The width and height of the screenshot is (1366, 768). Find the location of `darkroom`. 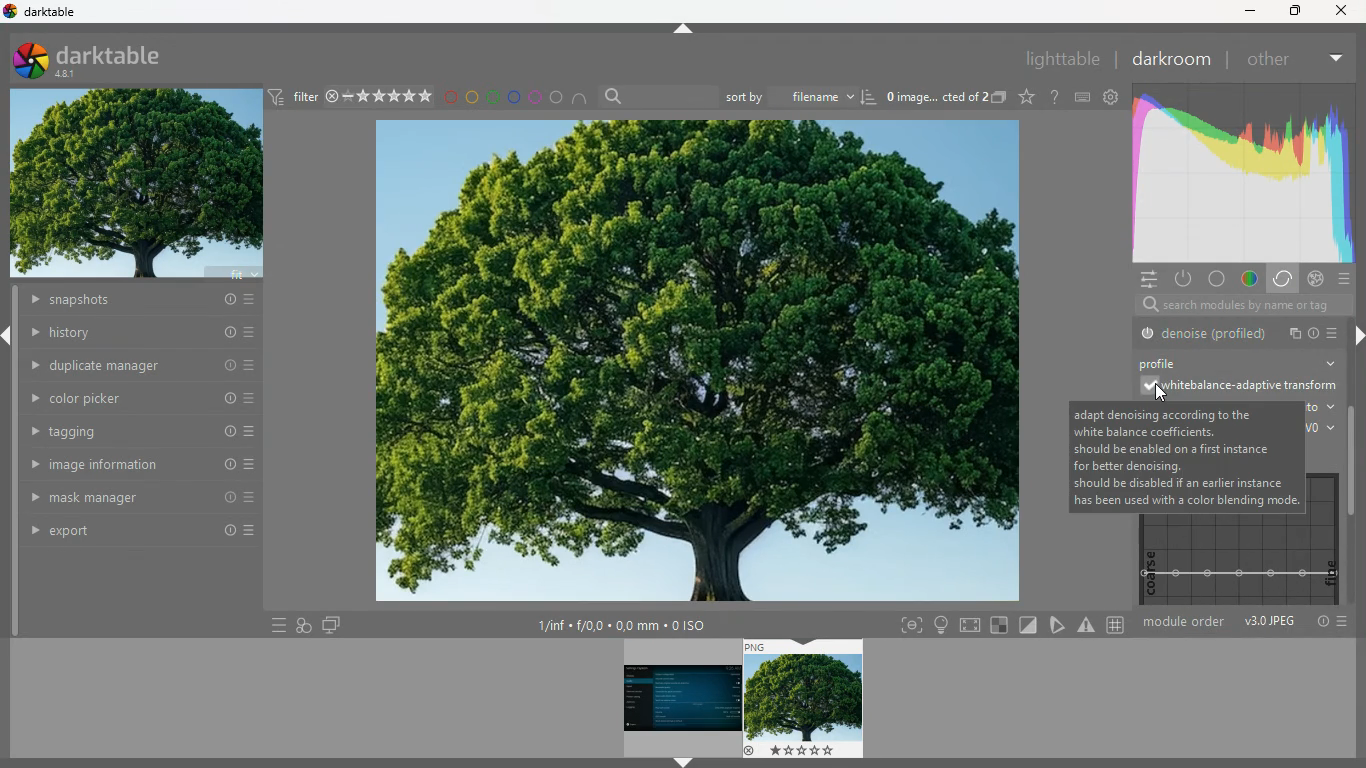

darkroom is located at coordinates (1170, 59).